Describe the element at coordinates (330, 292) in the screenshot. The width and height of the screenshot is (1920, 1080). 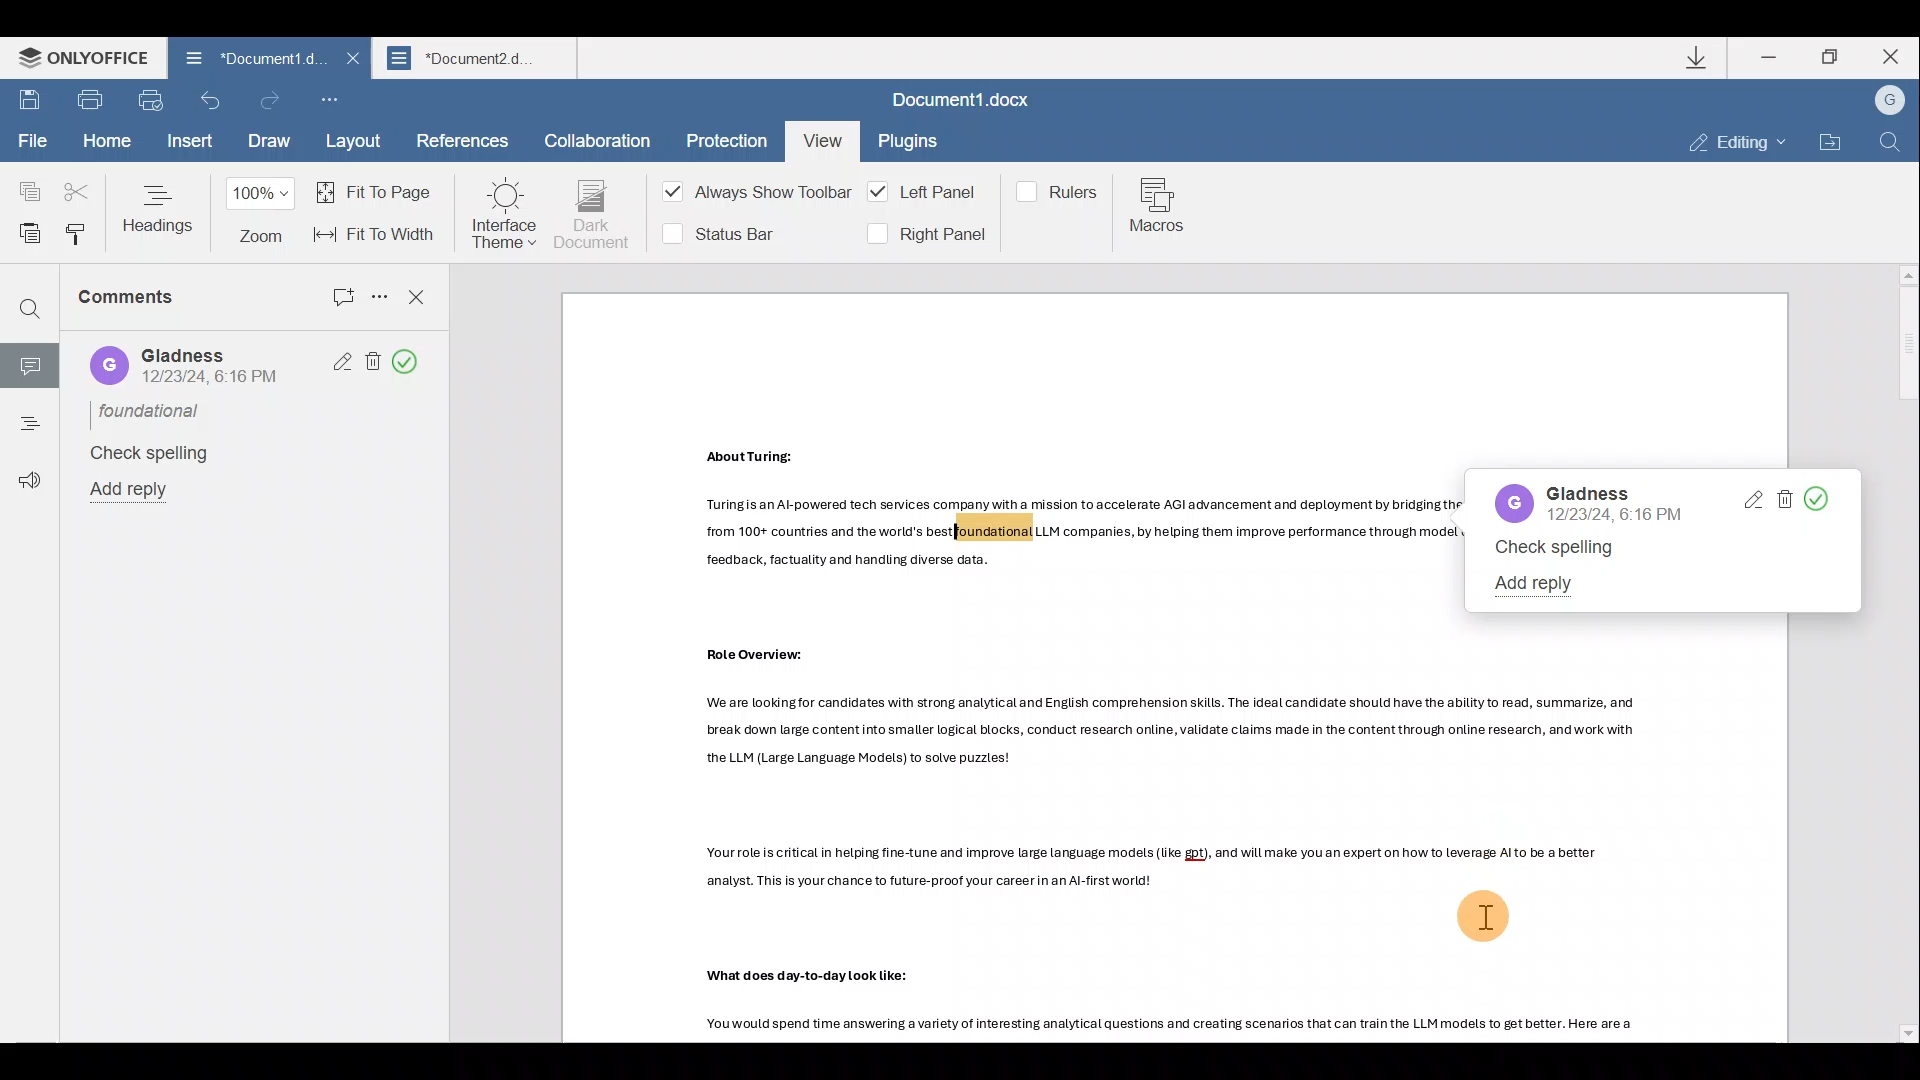
I see `Add comment` at that location.